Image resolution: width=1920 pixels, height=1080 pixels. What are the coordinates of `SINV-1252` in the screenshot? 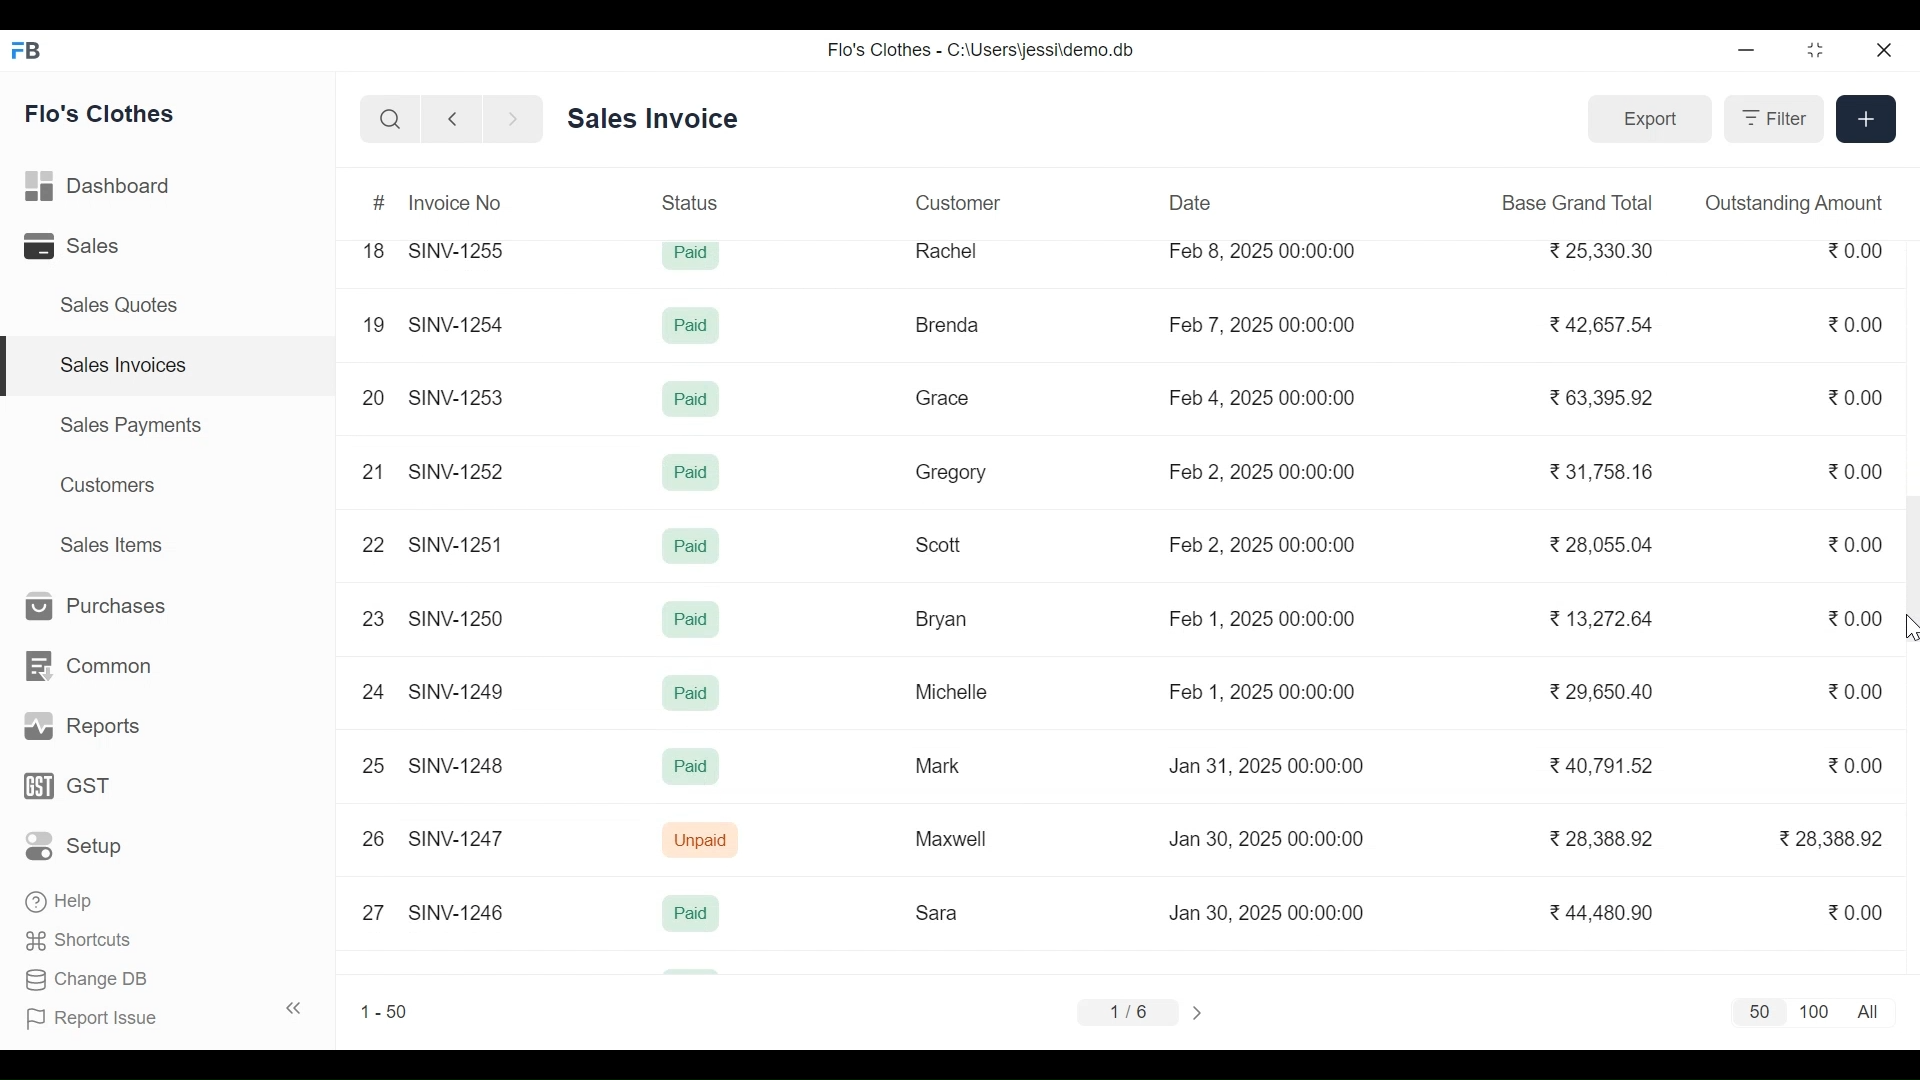 It's located at (459, 471).